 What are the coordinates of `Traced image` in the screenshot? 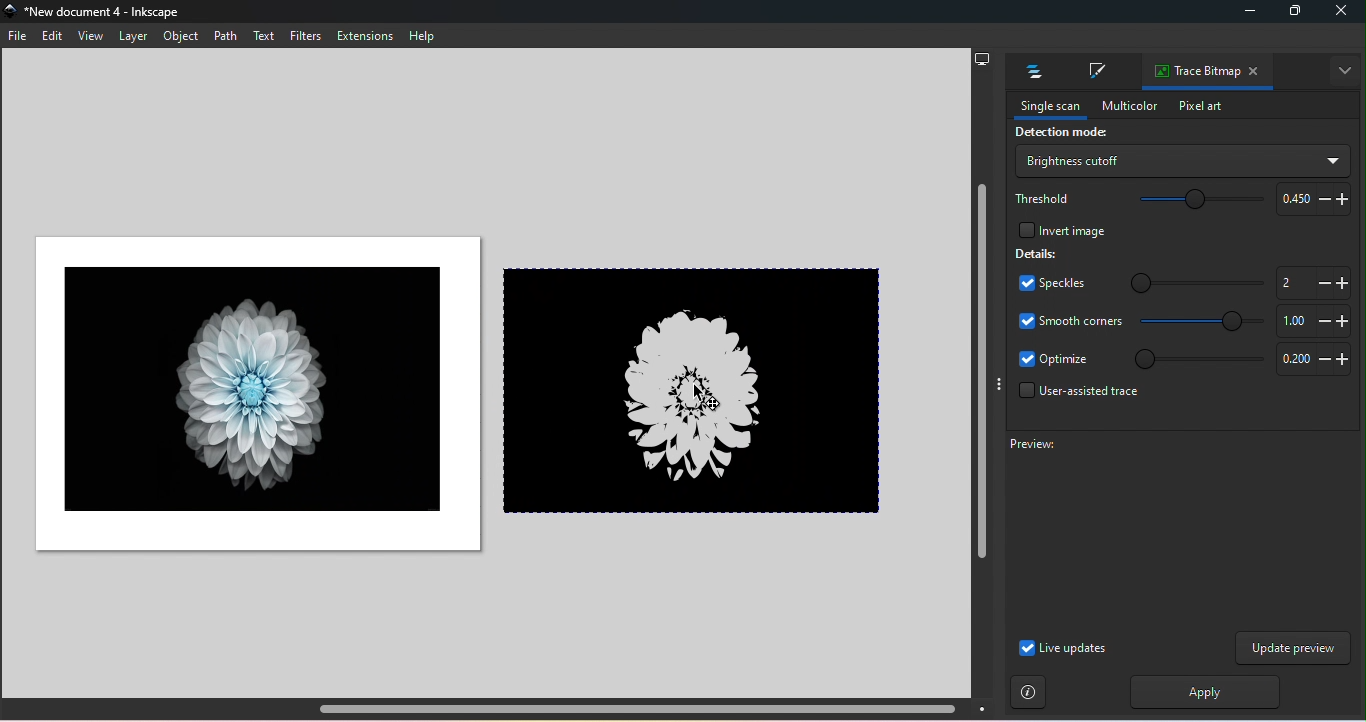 It's located at (699, 388).